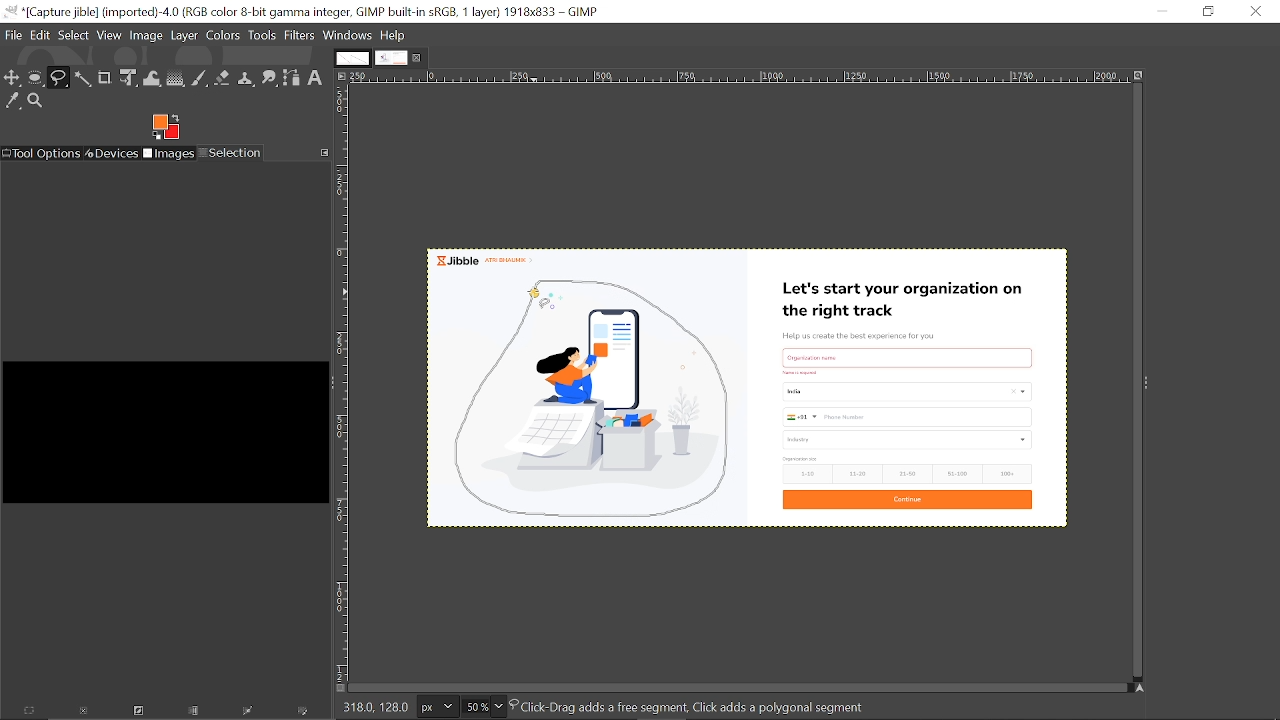  I want to click on Selection to path, so click(250, 713).